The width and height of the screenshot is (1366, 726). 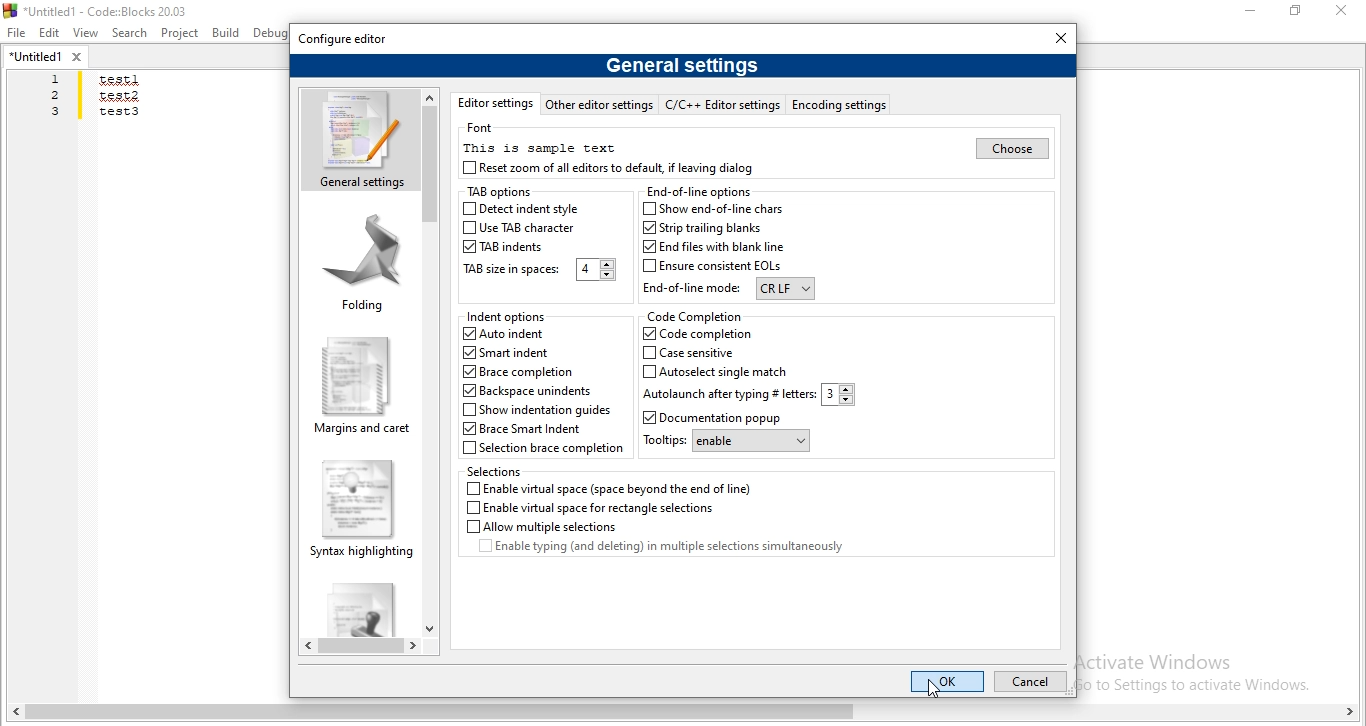 What do you see at coordinates (611, 168) in the screenshot?
I see `Reset zoom of all editors to default, if leaving dialog` at bounding box center [611, 168].